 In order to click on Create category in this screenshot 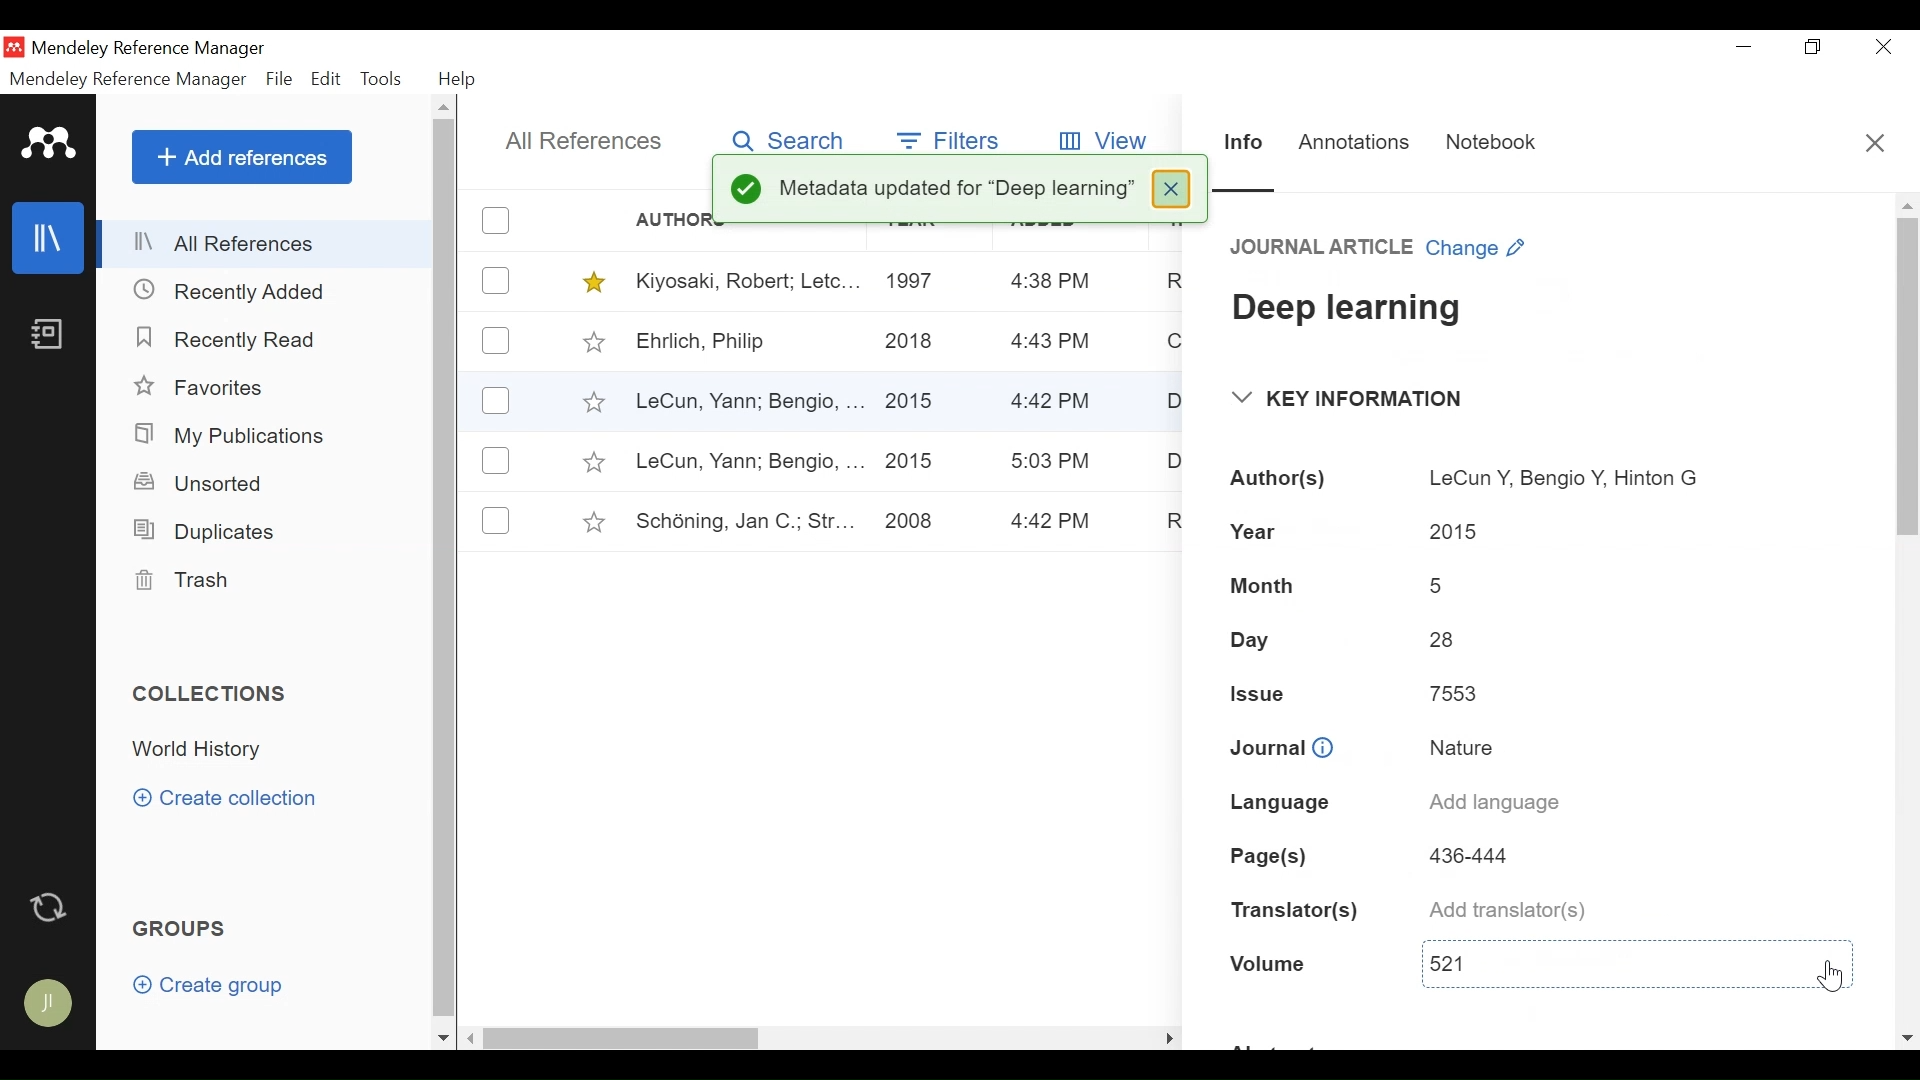, I will do `click(227, 797)`.